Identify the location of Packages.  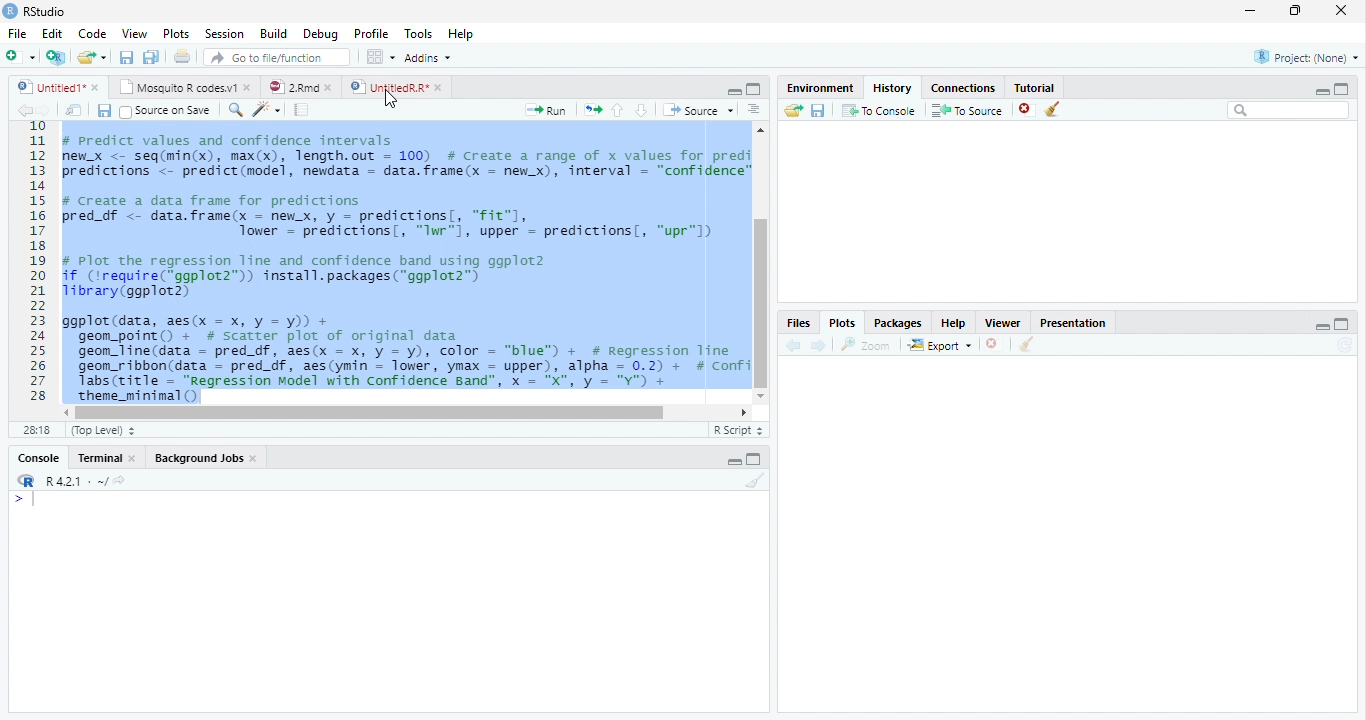
(896, 320).